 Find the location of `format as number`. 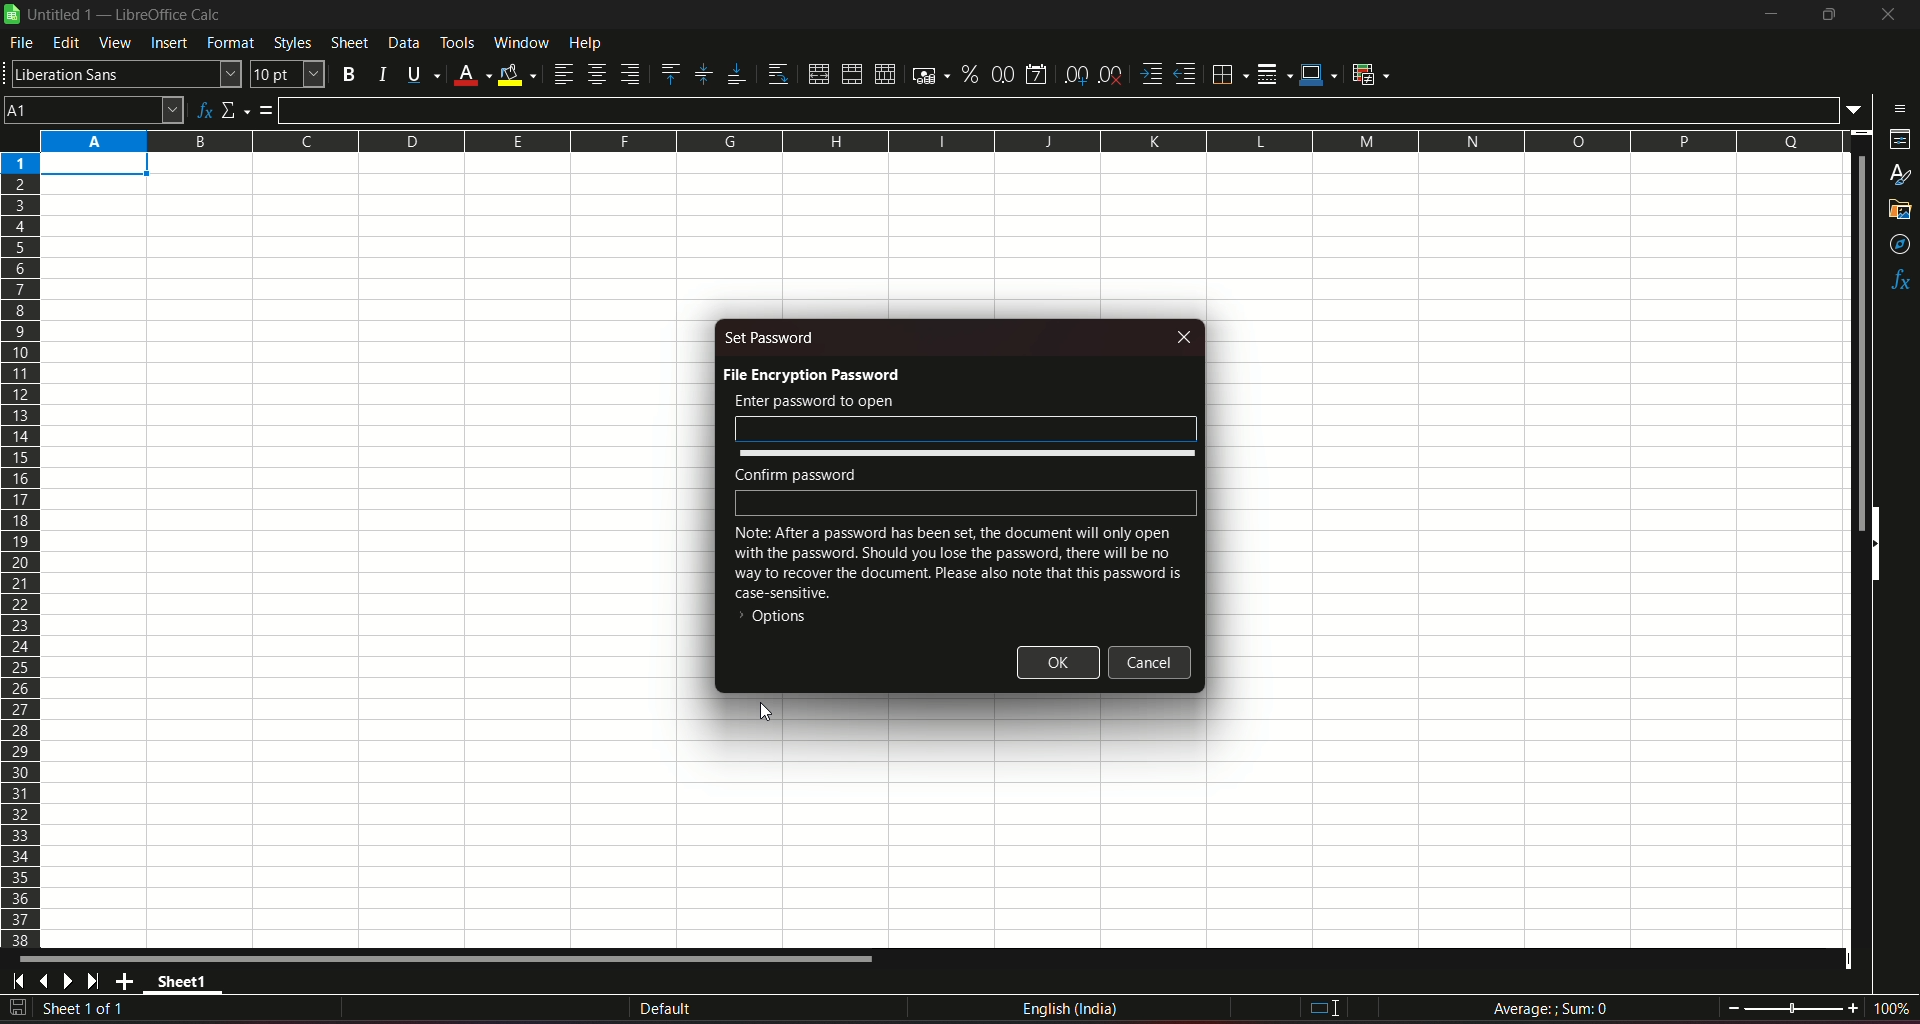

format as number is located at coordinates (1003, 74).